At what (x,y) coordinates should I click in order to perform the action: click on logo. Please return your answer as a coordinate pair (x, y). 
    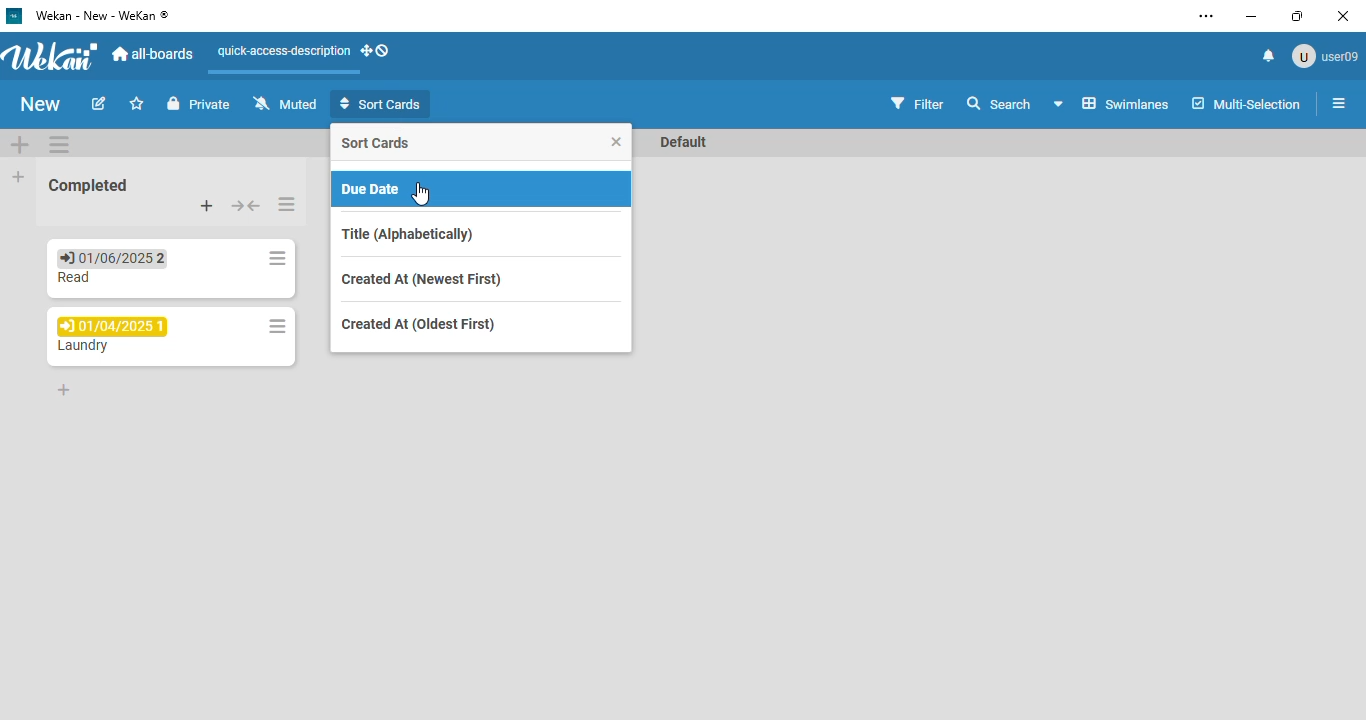
    Looking at the image, I should click on (15, 15).